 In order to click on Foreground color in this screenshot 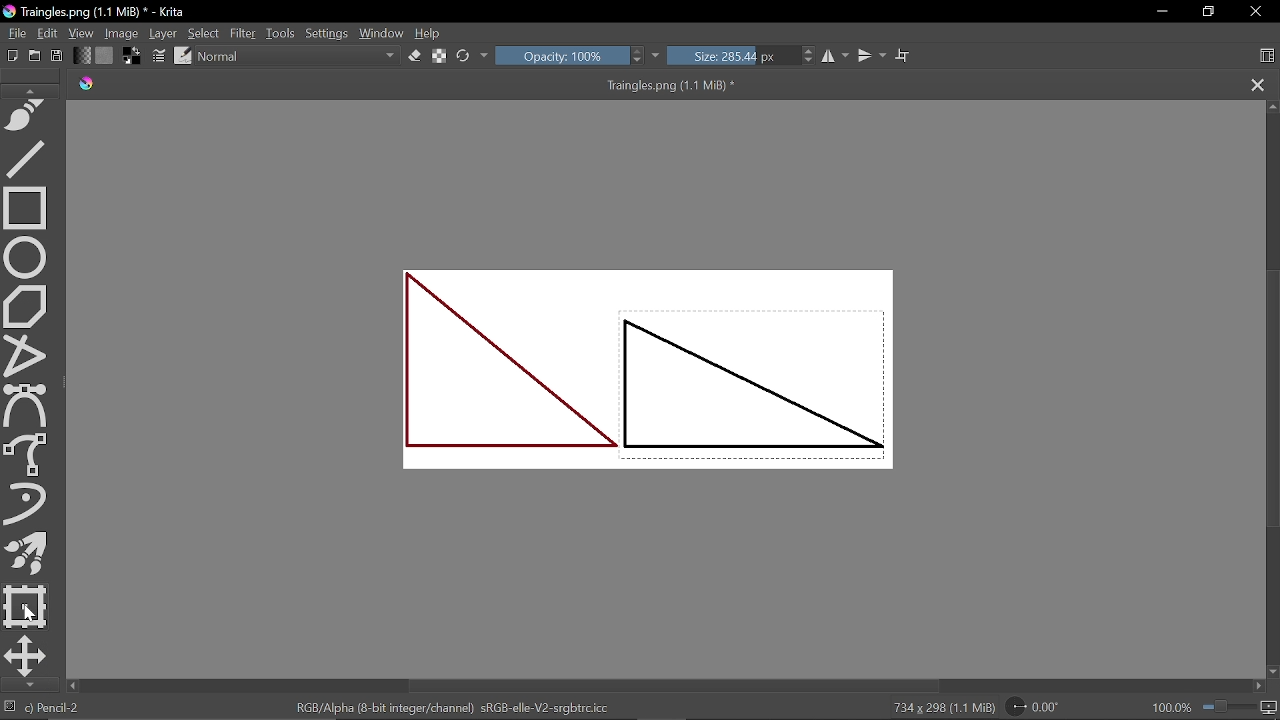, I will do `click(134, 55)`.